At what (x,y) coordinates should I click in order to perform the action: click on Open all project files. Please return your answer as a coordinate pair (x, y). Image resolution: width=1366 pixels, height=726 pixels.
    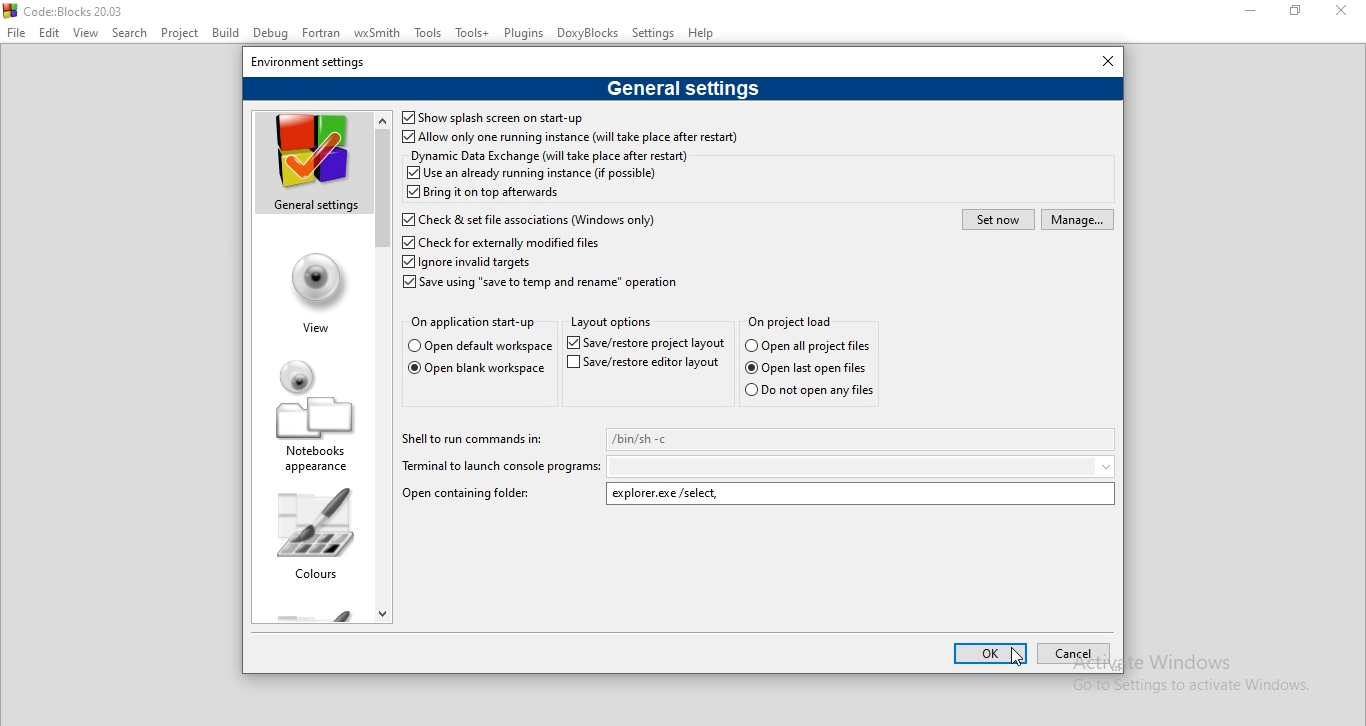
    Looking at the image, I should click on (809, 346).